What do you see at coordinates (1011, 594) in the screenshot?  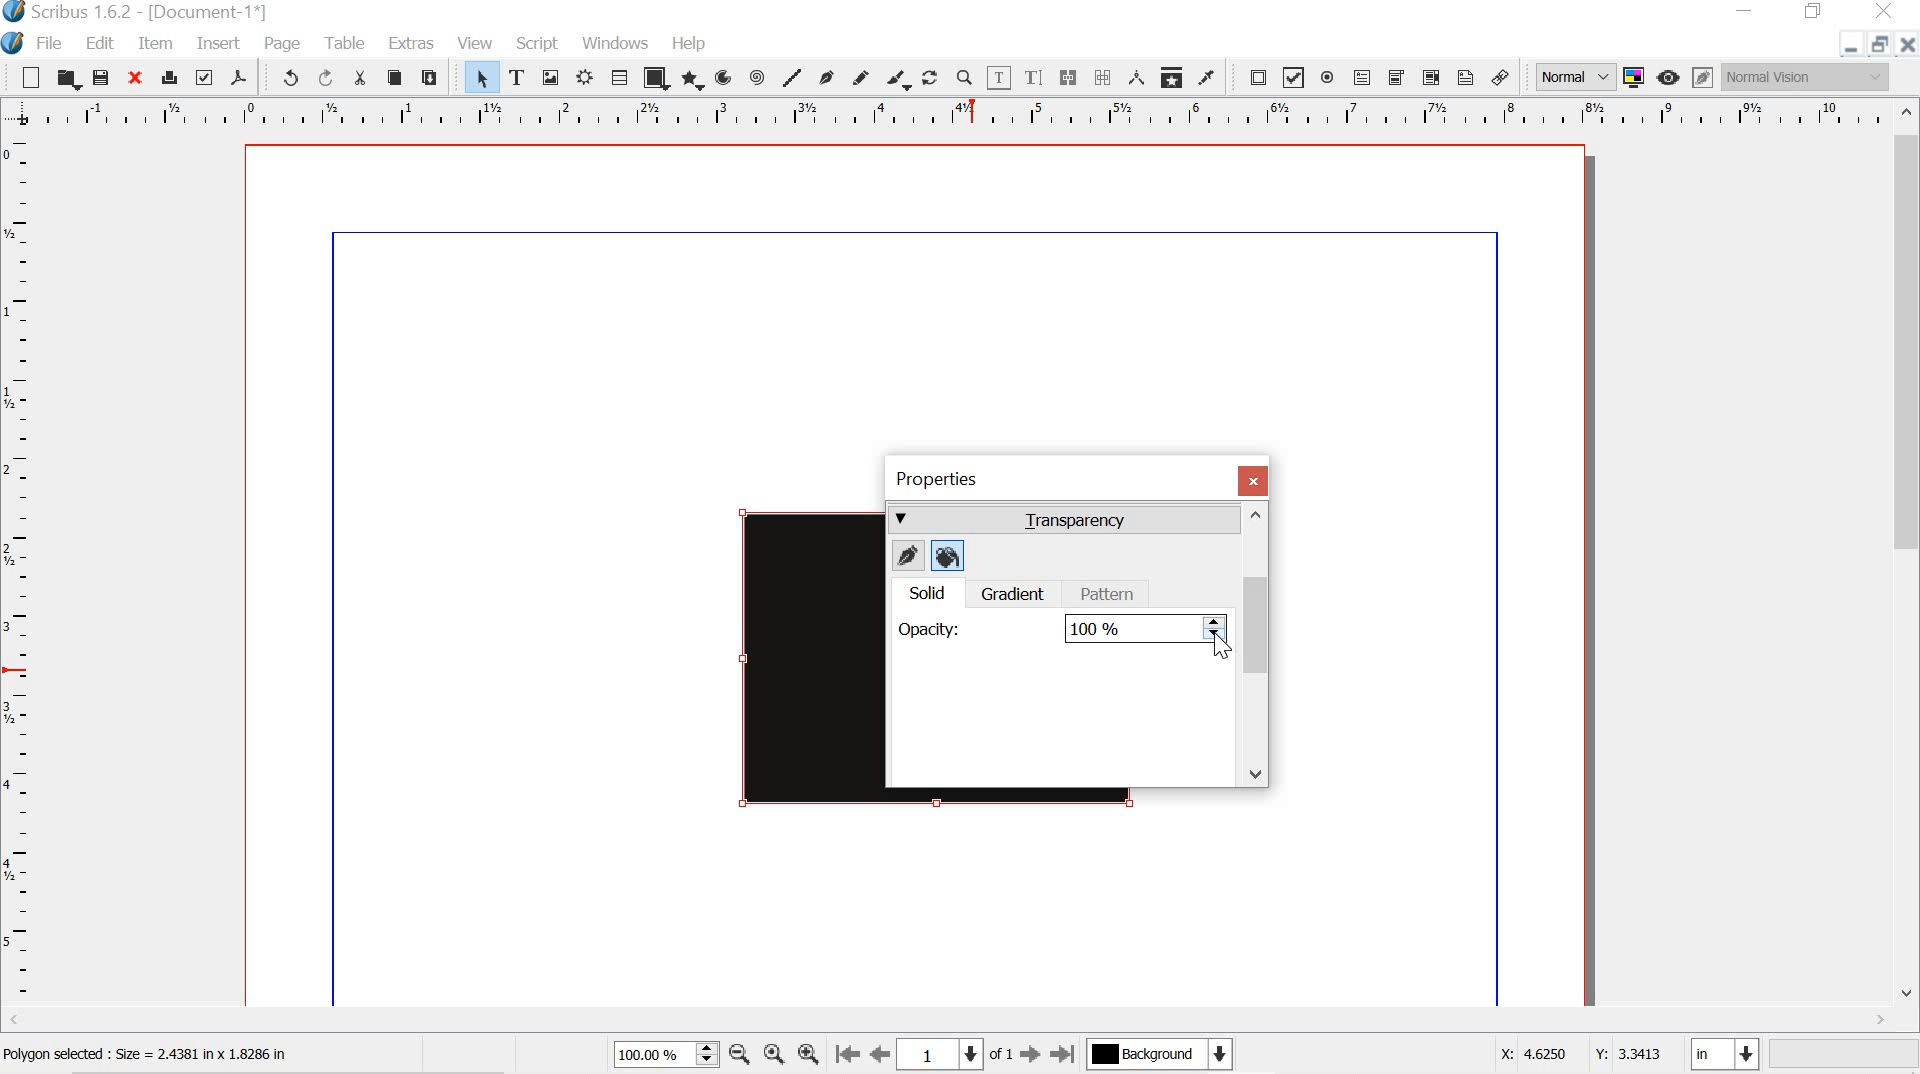 I see `gradient` at bounding box center [1011, 594].